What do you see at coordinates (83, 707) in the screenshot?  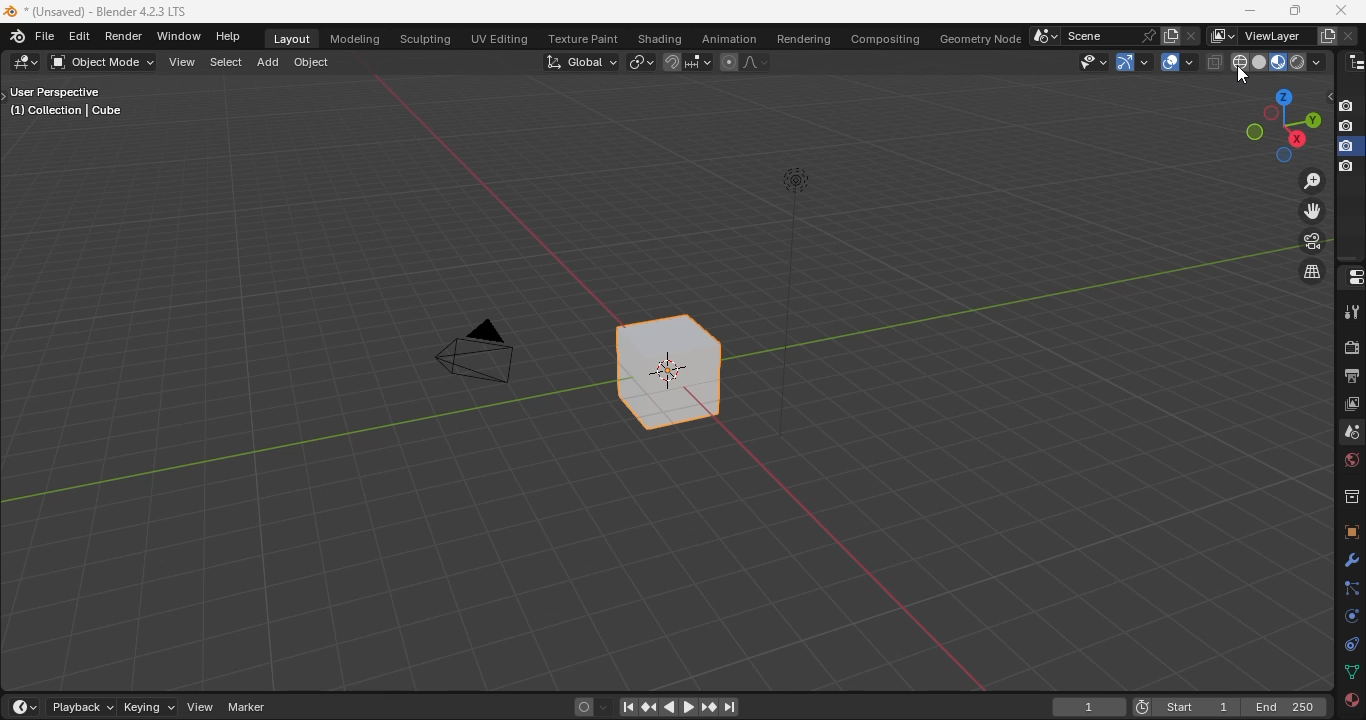 I see `playback` at bounding box center [83, 707].